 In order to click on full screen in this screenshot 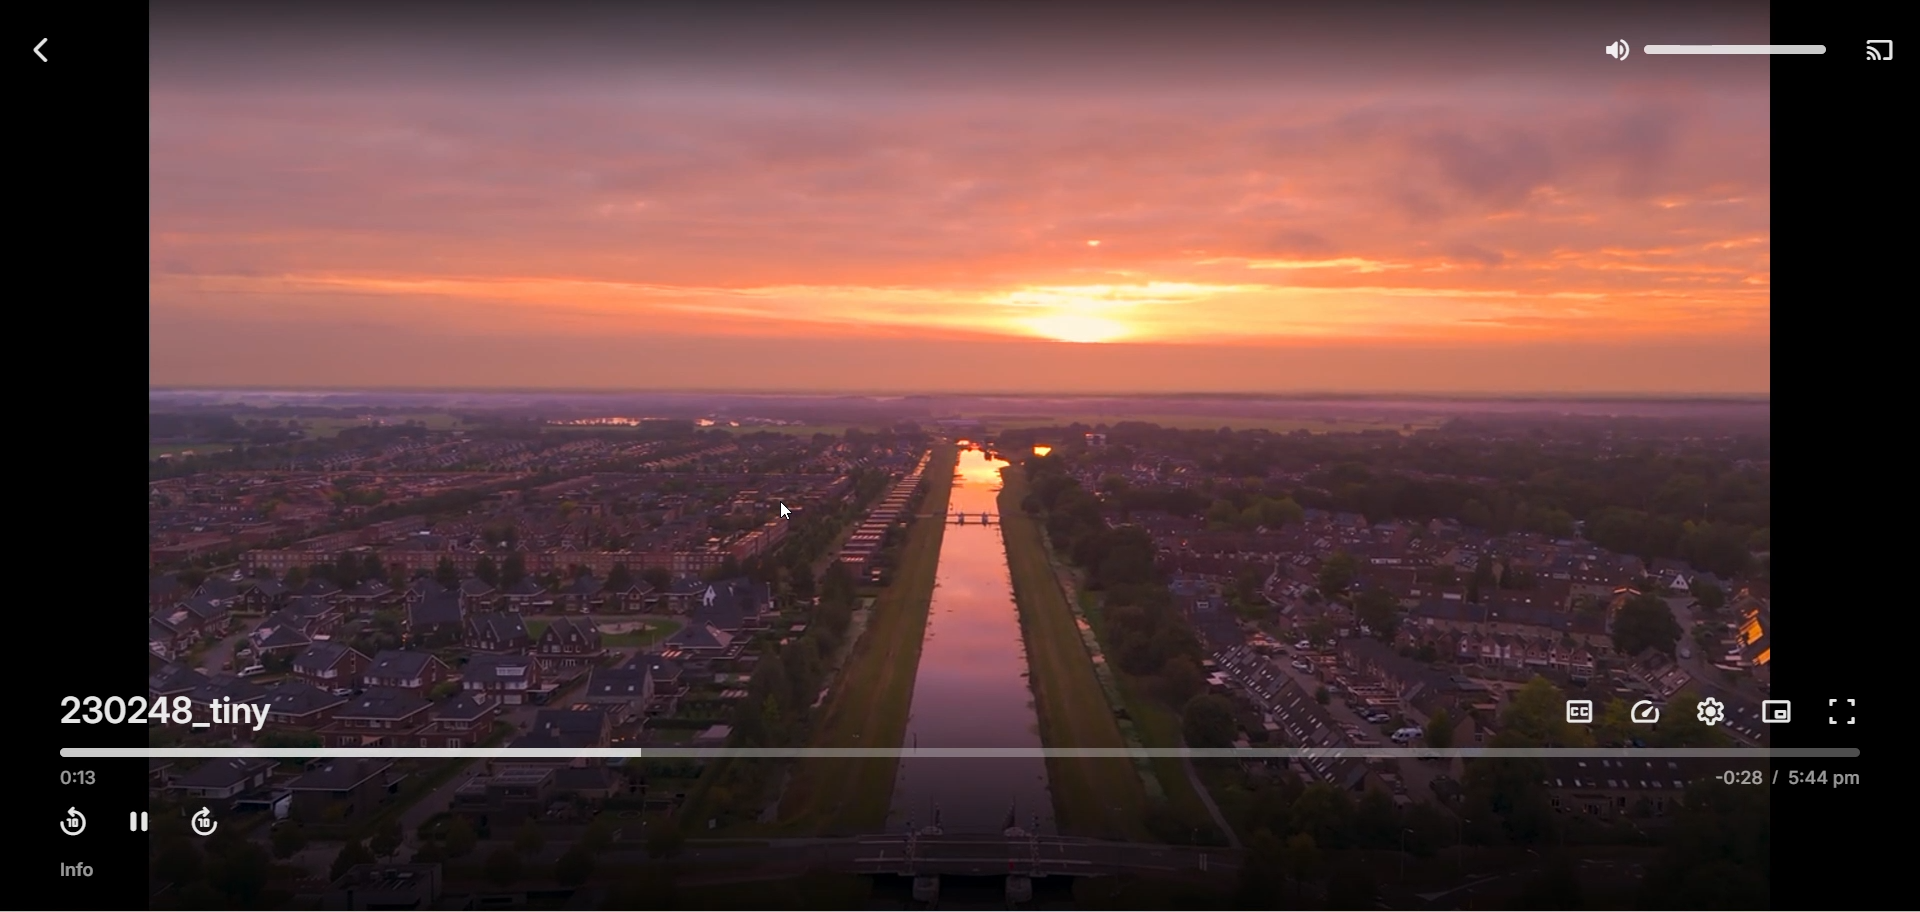, I will do `click(1844, 709)`.